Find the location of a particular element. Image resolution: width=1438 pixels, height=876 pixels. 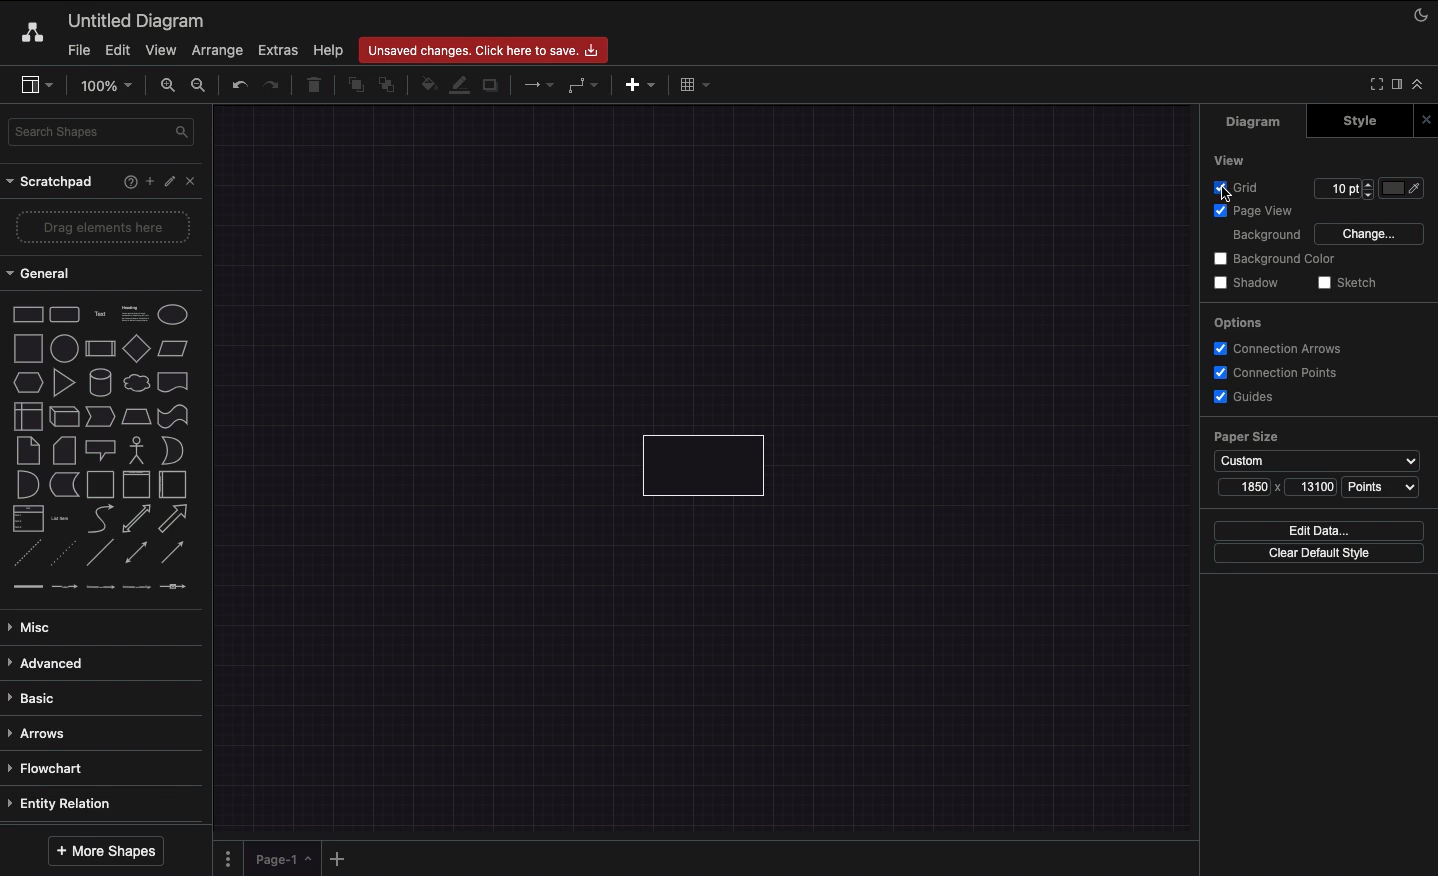

Options is located at coordinates (1242, 322).